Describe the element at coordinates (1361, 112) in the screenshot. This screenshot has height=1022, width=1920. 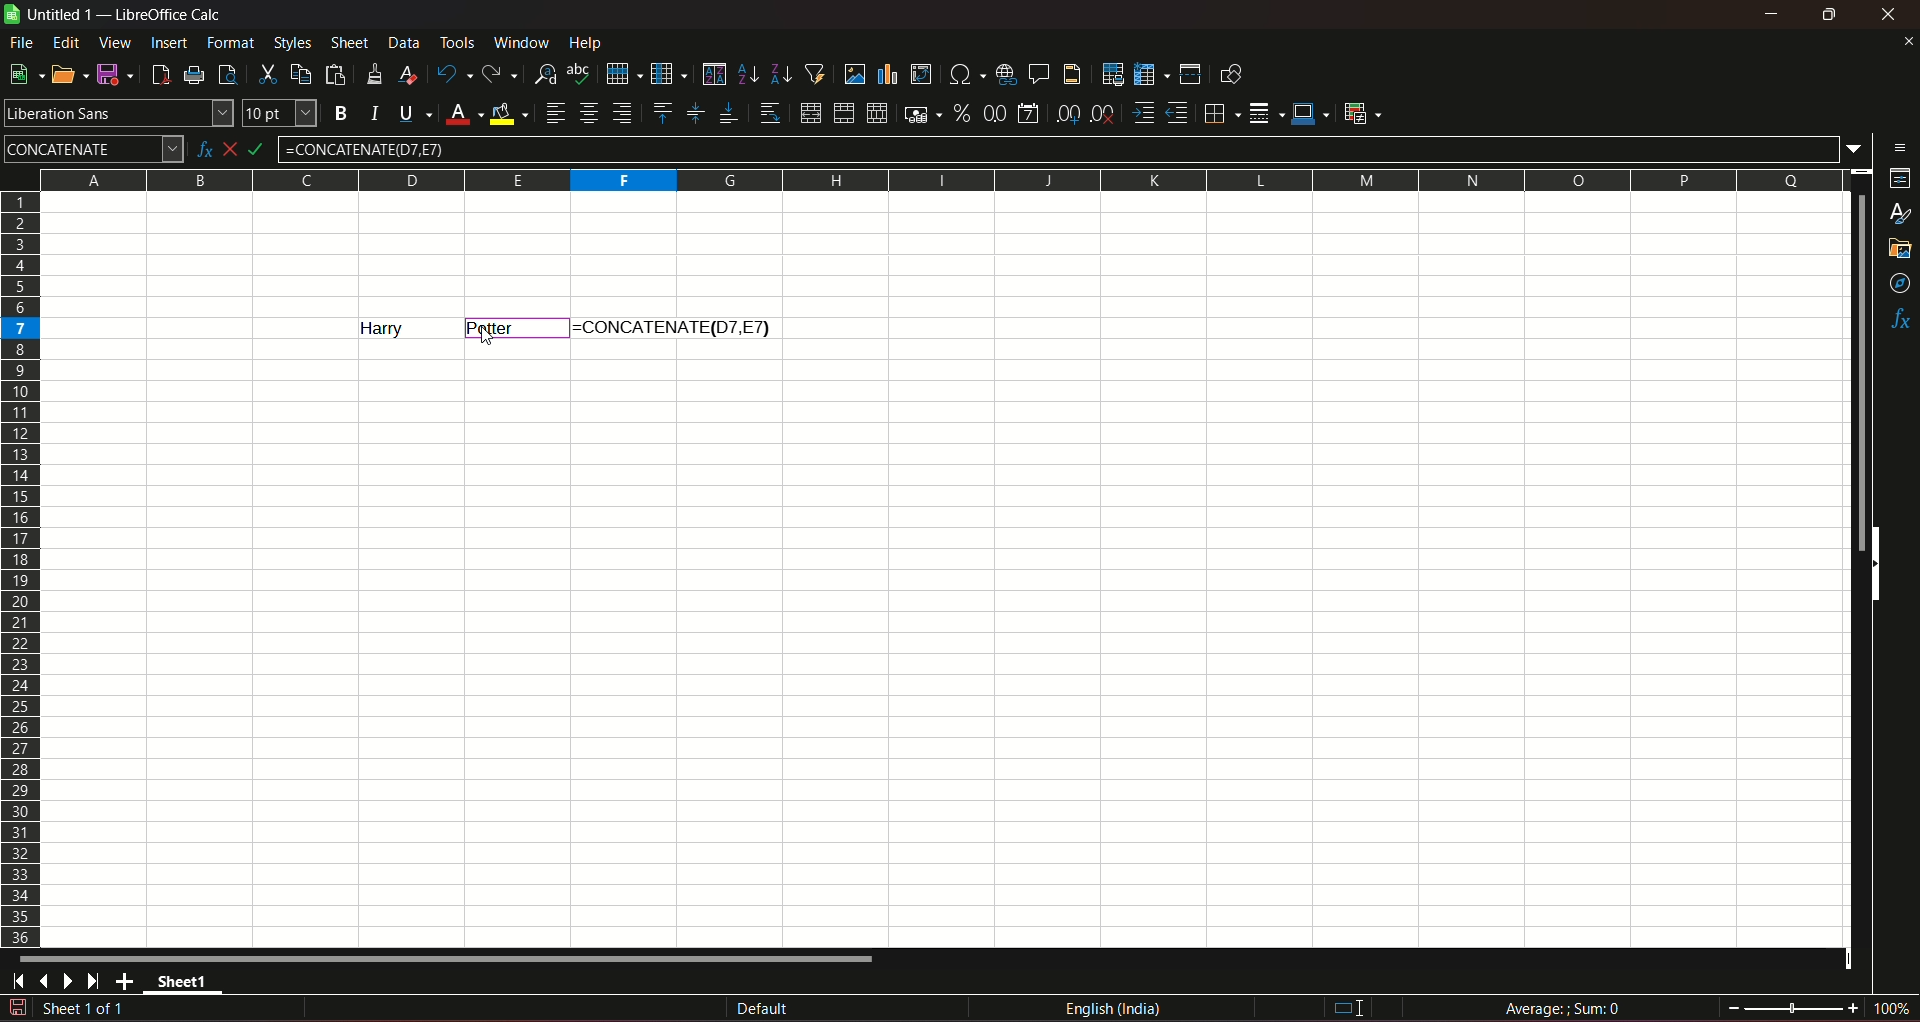
I see `conditional` at that location.